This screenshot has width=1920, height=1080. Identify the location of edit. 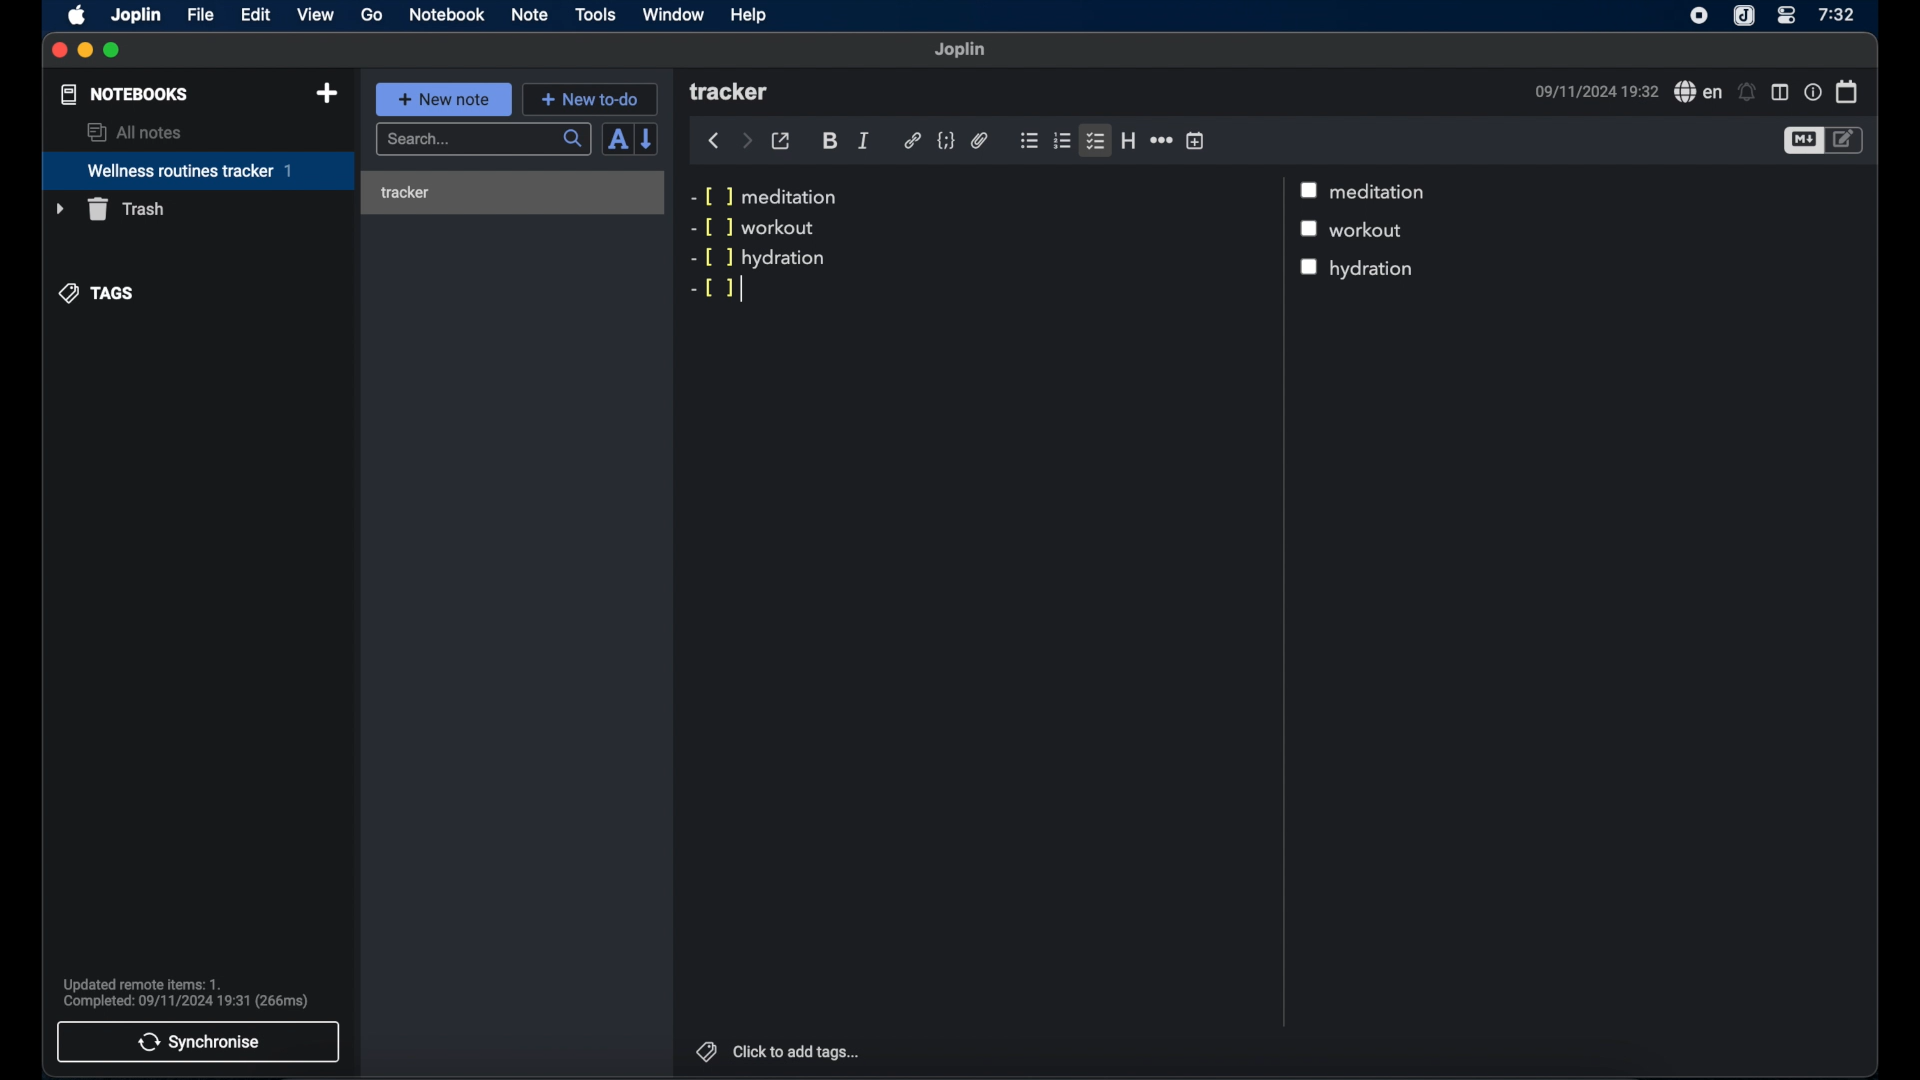
(255, 15).